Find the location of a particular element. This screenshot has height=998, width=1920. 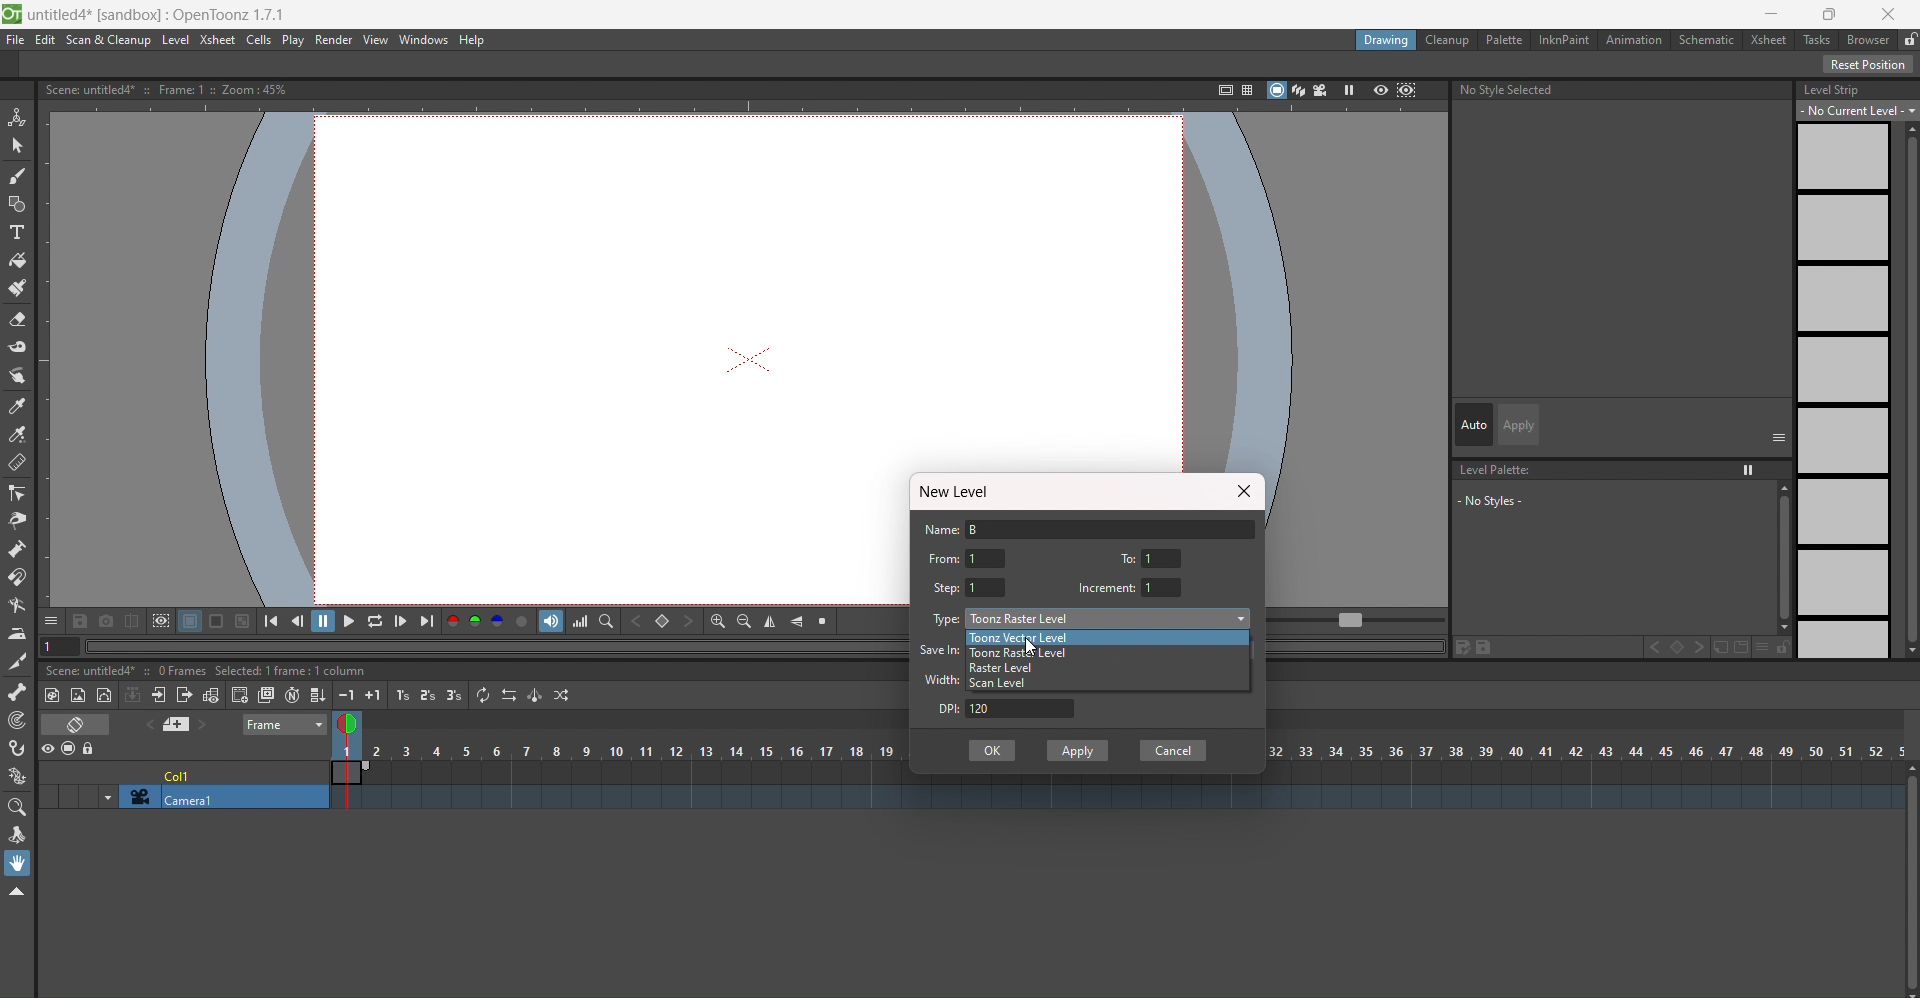

scan level is located at coordinates (1004, 683).